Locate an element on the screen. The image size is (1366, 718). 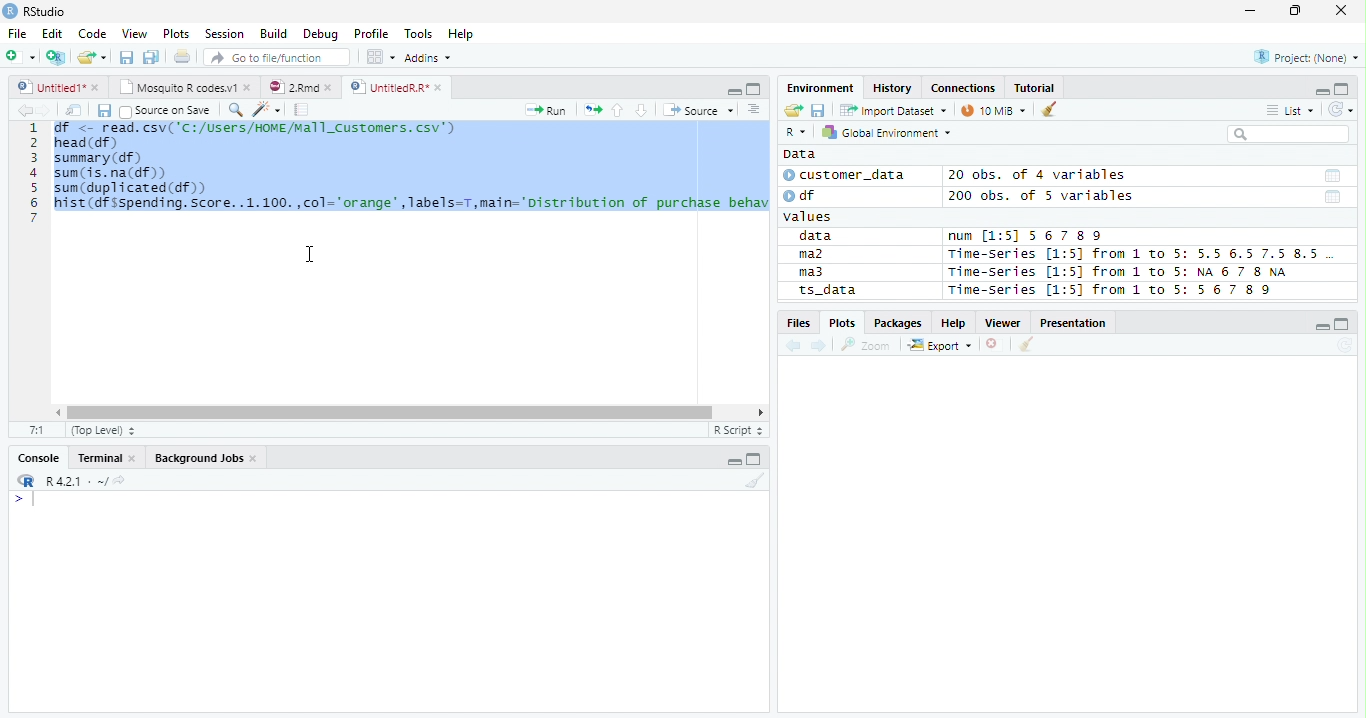
Source on save is located at coordinates (166, 111).